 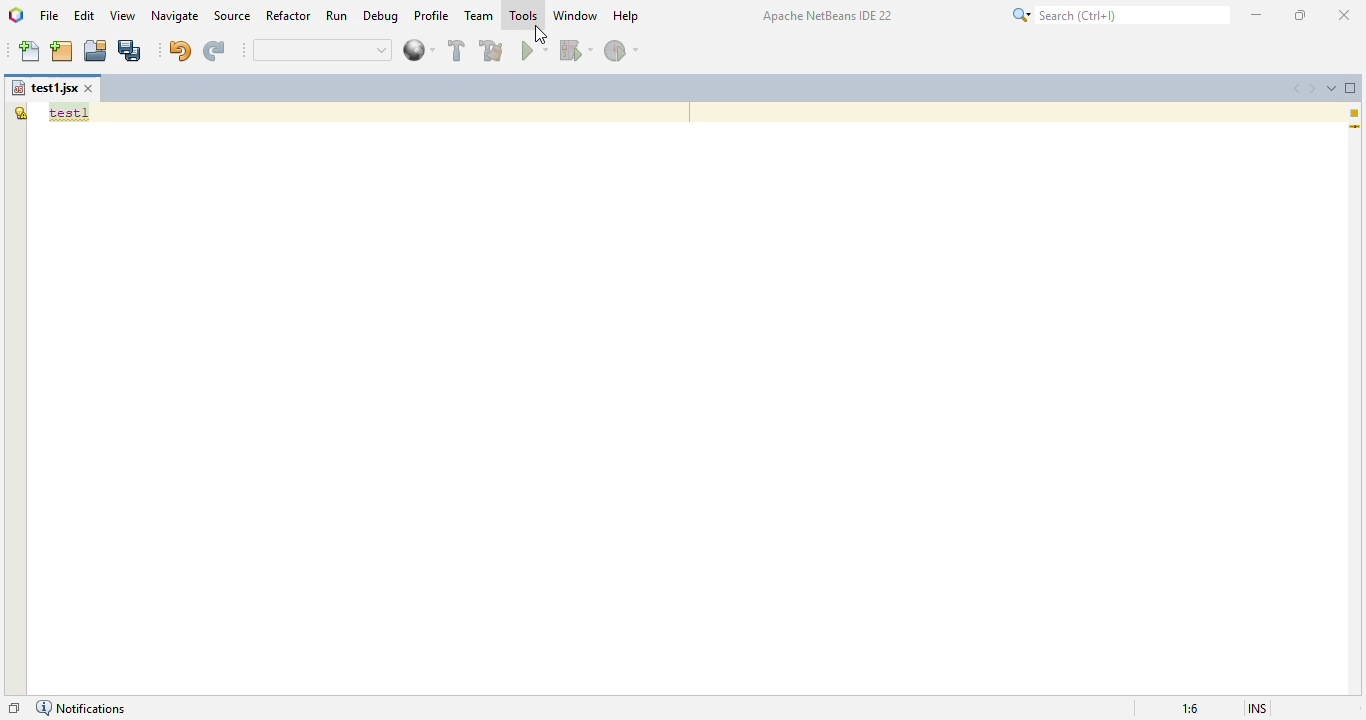 What do you see at coordinates (1258, 709) in the screenshot?
I see `insert mode` at bounding box center [1258, 709].